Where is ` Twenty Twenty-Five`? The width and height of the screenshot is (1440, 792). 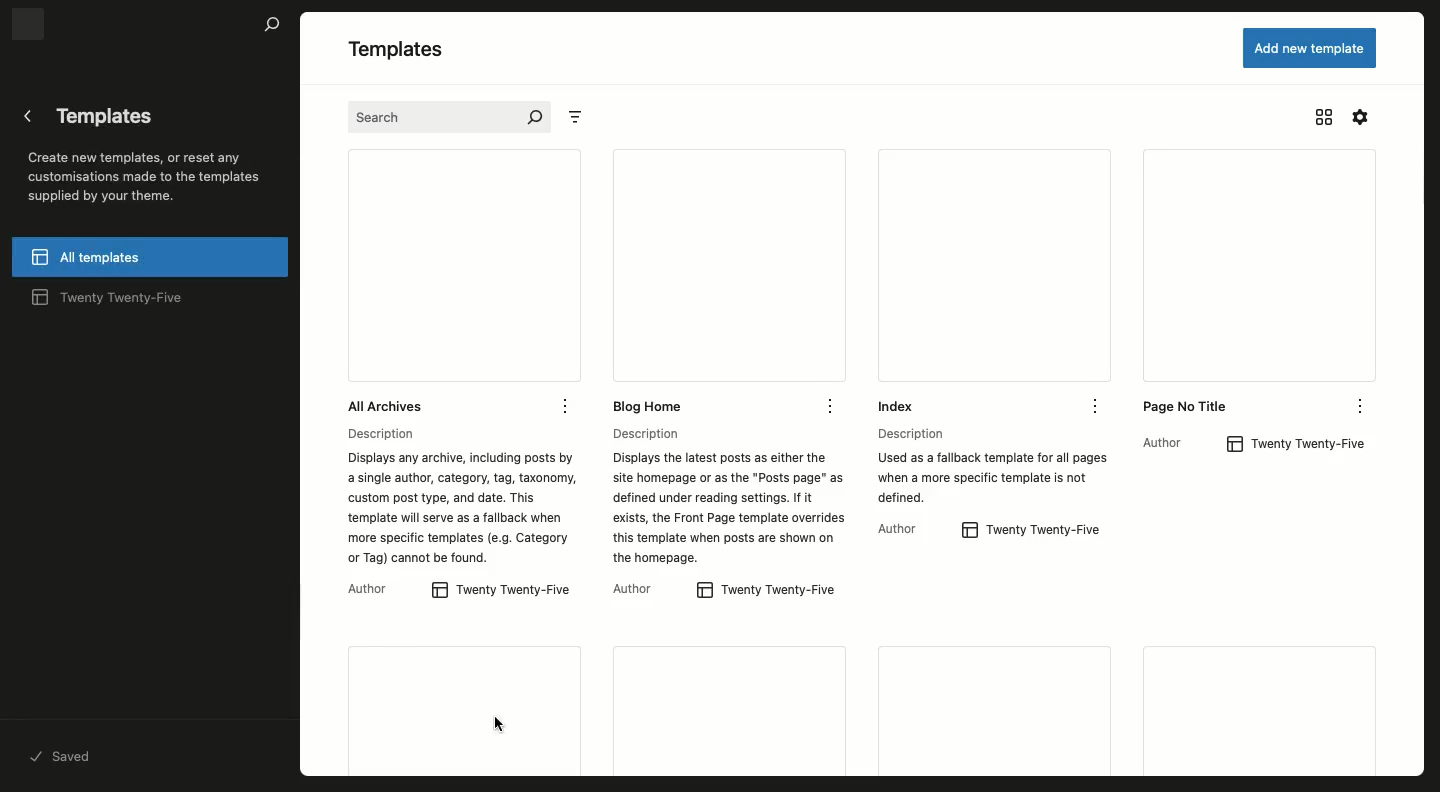
 Twenty Twenty-Five is located at coordinates (1047, 531).